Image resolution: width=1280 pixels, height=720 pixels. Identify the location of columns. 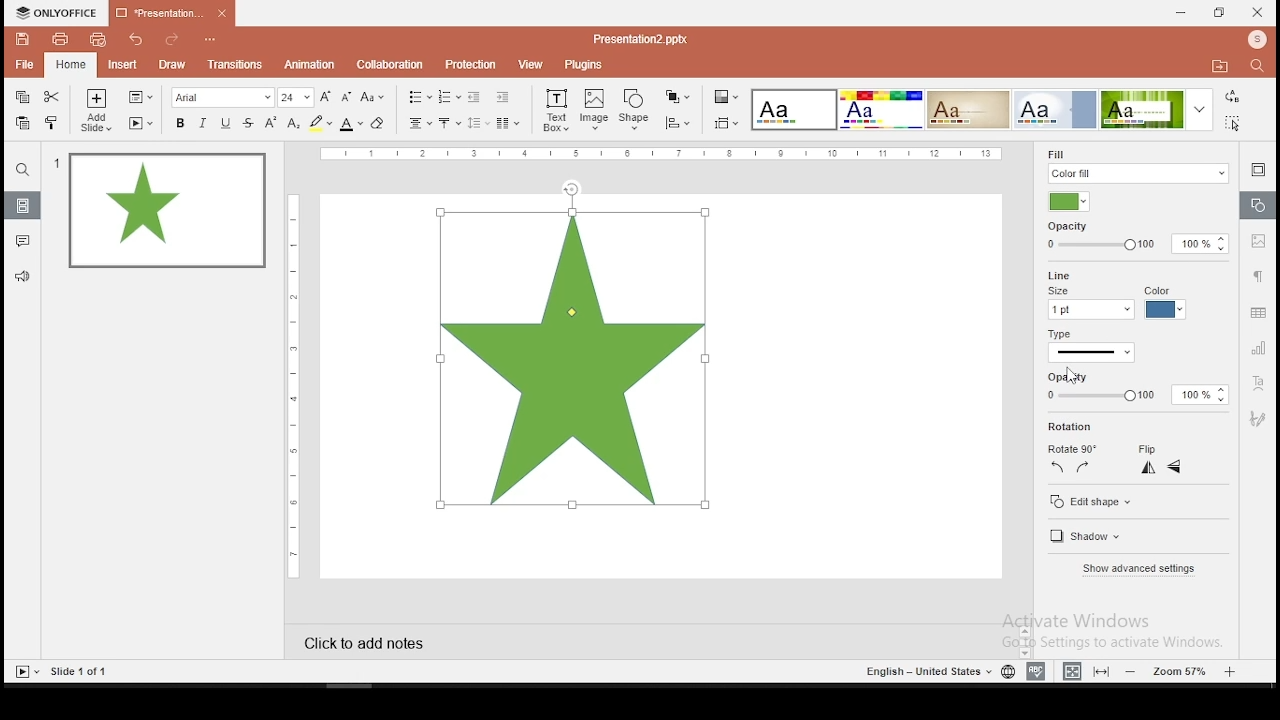
(506, 122).